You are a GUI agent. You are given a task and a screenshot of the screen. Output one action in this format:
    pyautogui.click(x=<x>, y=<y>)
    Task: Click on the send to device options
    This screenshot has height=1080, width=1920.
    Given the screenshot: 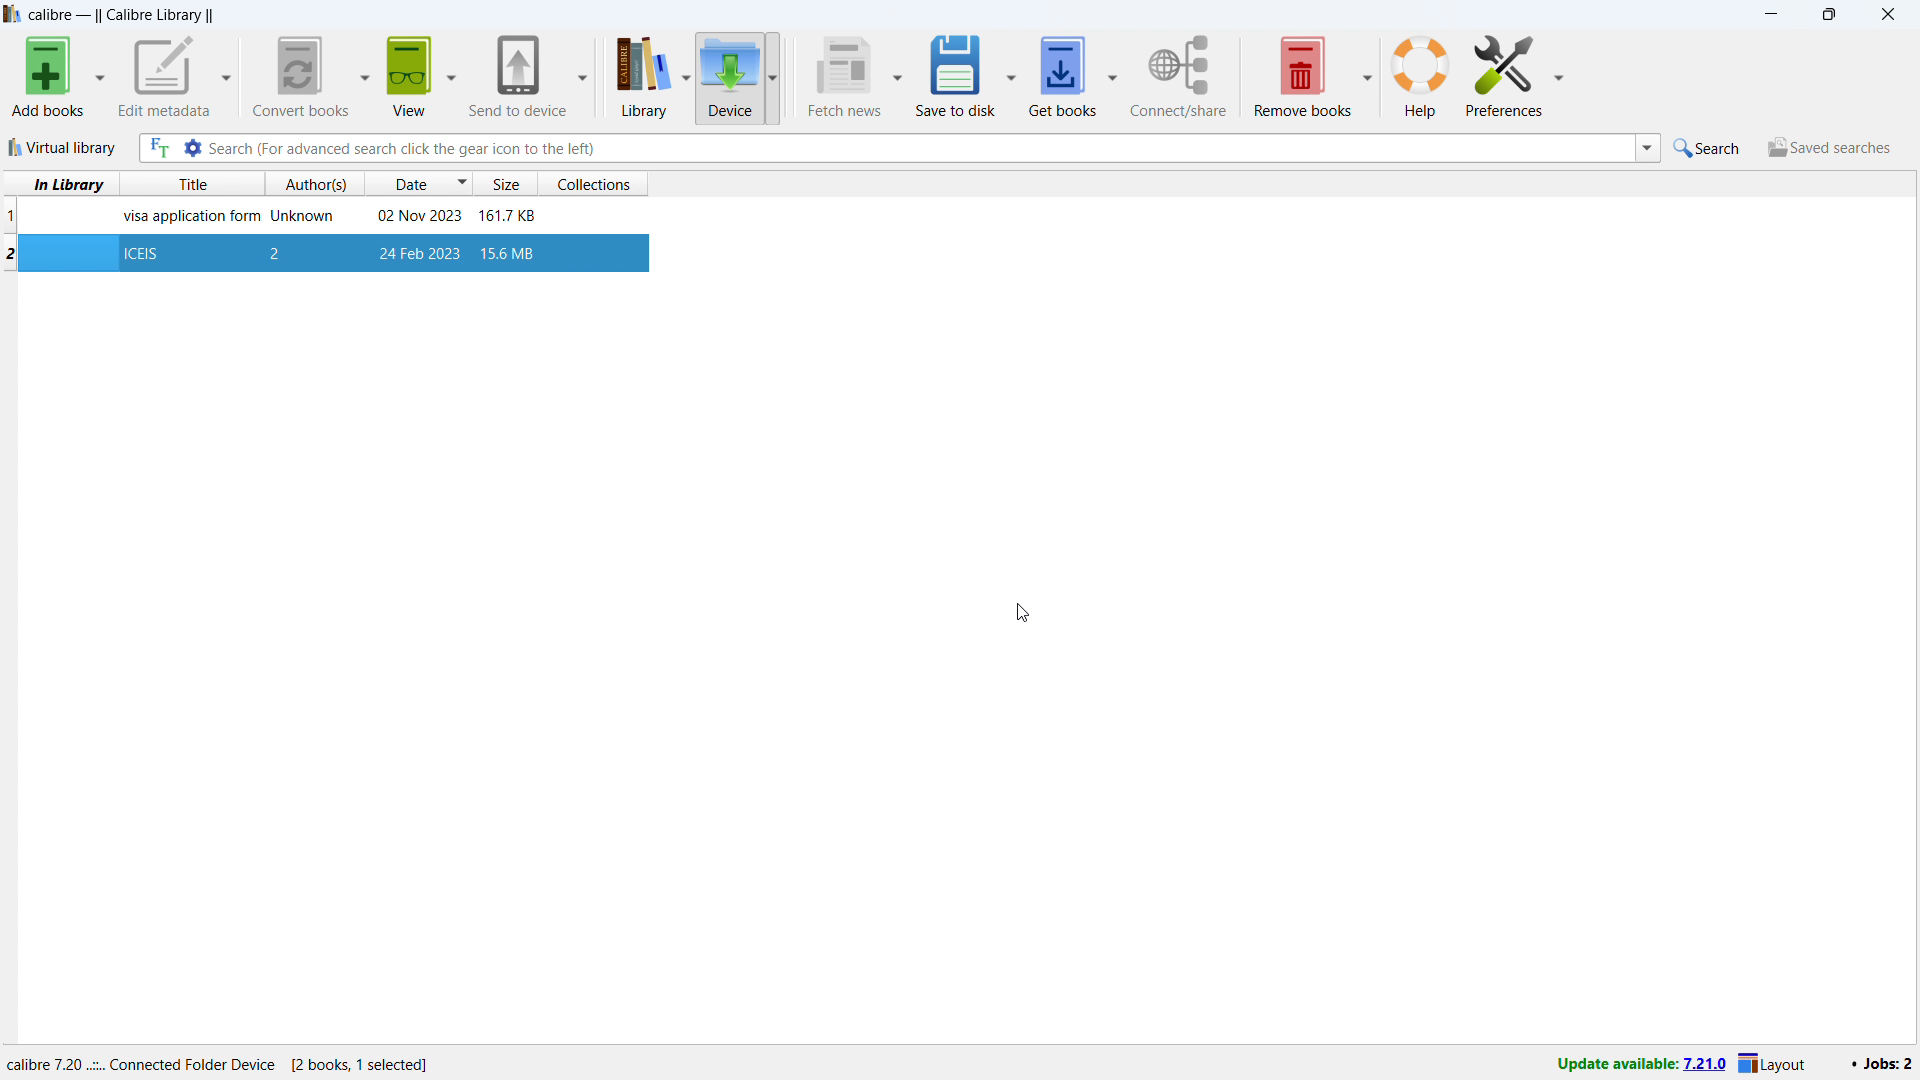 What is the action you would take?
    pyautogui.click(x=581, y=76)
    